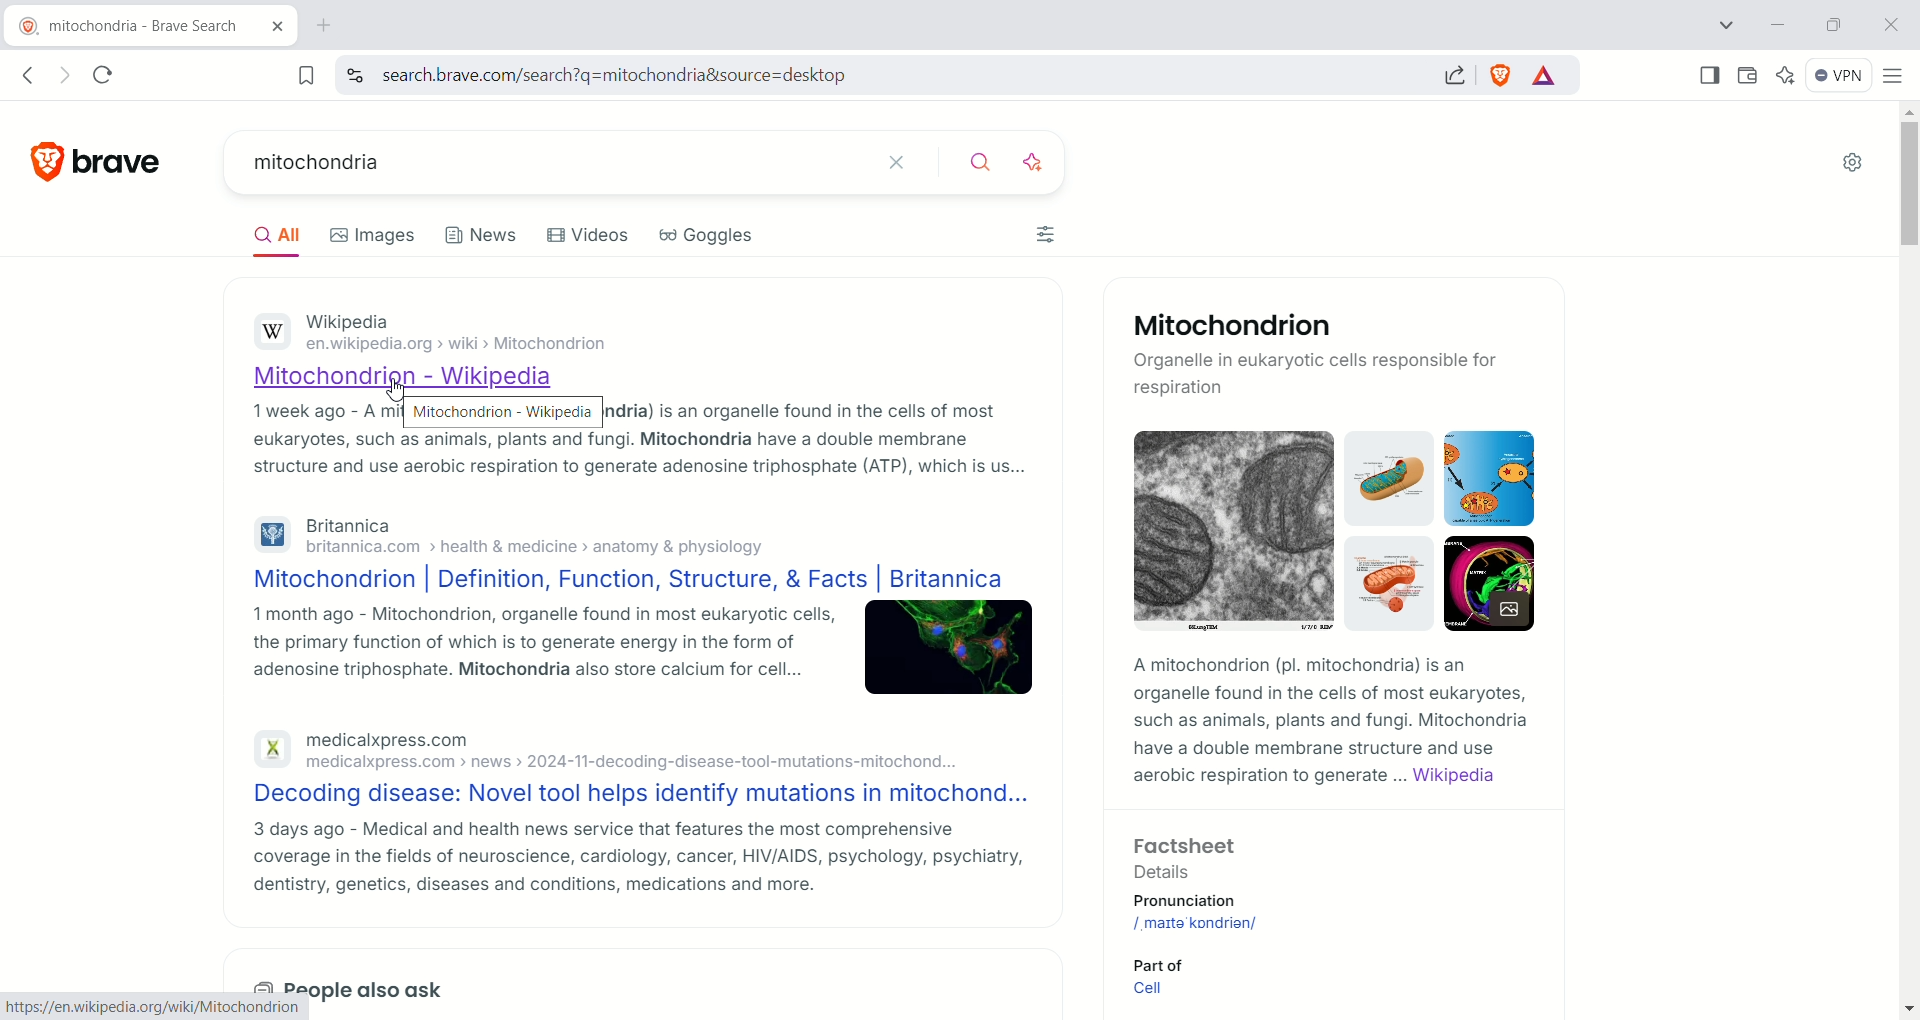 The image size is (1920, 1020). Describe the element at coordinates (638, 858) in the screenshot. I see `3 days ago - Medical and health news service that features the most comprehensive
coverage in the fields of neuroscience, cardiology, cancer, HIV/AIDS, psychology, psychiatry,
dentistry, genetics, diseases and conditions, medications and more.` at that location.